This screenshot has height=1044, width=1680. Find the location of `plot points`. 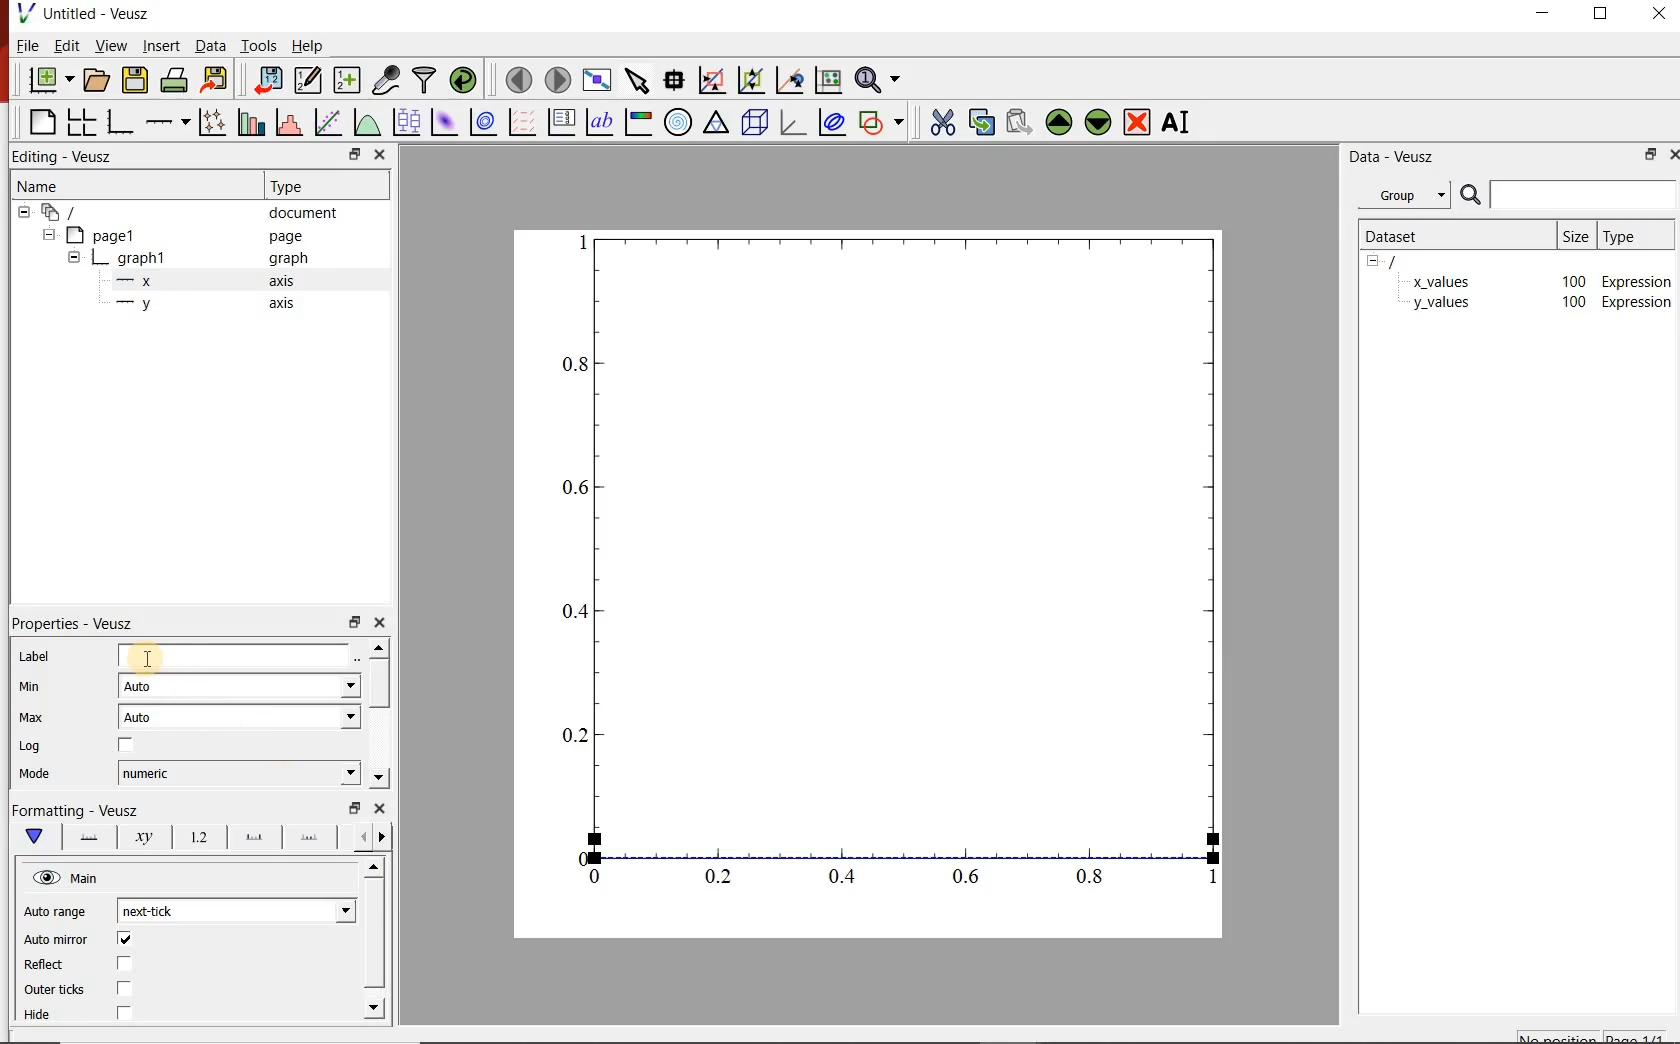

plot points is located at coordinates (211, 123).